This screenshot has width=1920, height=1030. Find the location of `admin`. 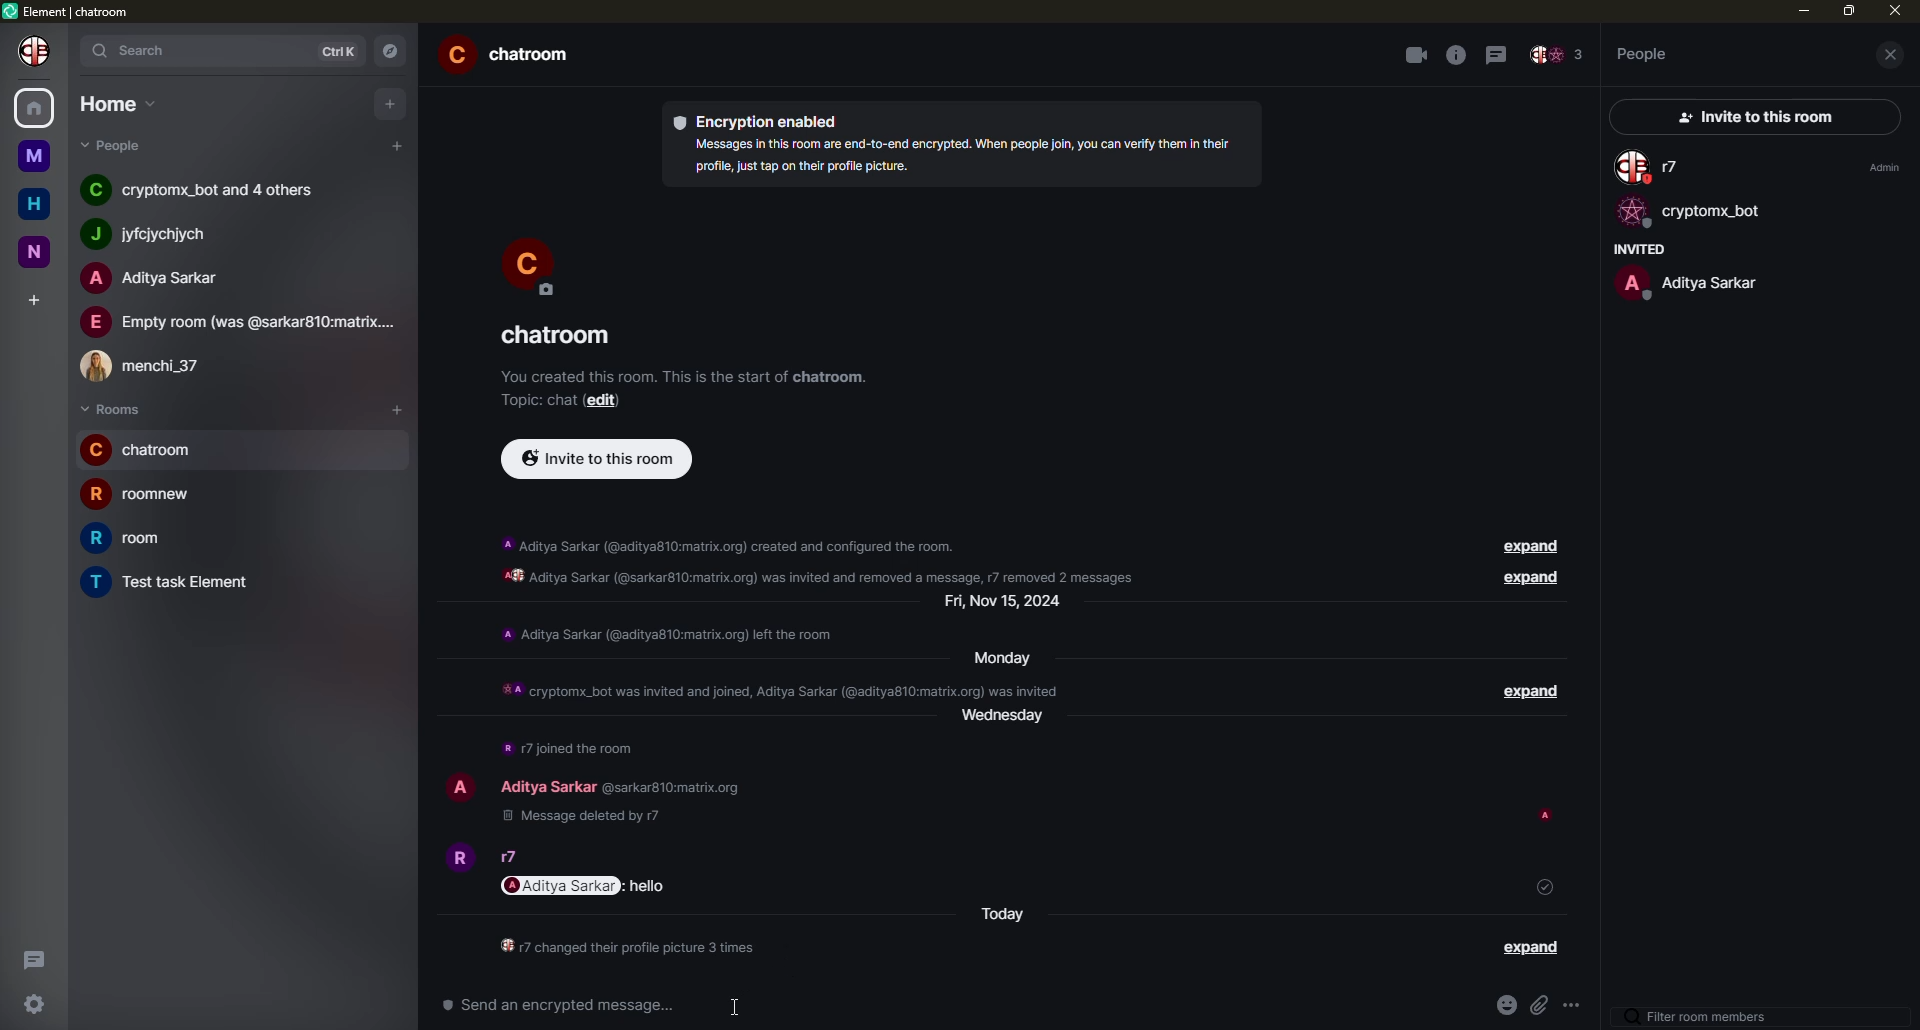

admin is located at coordinates (1881, 167).